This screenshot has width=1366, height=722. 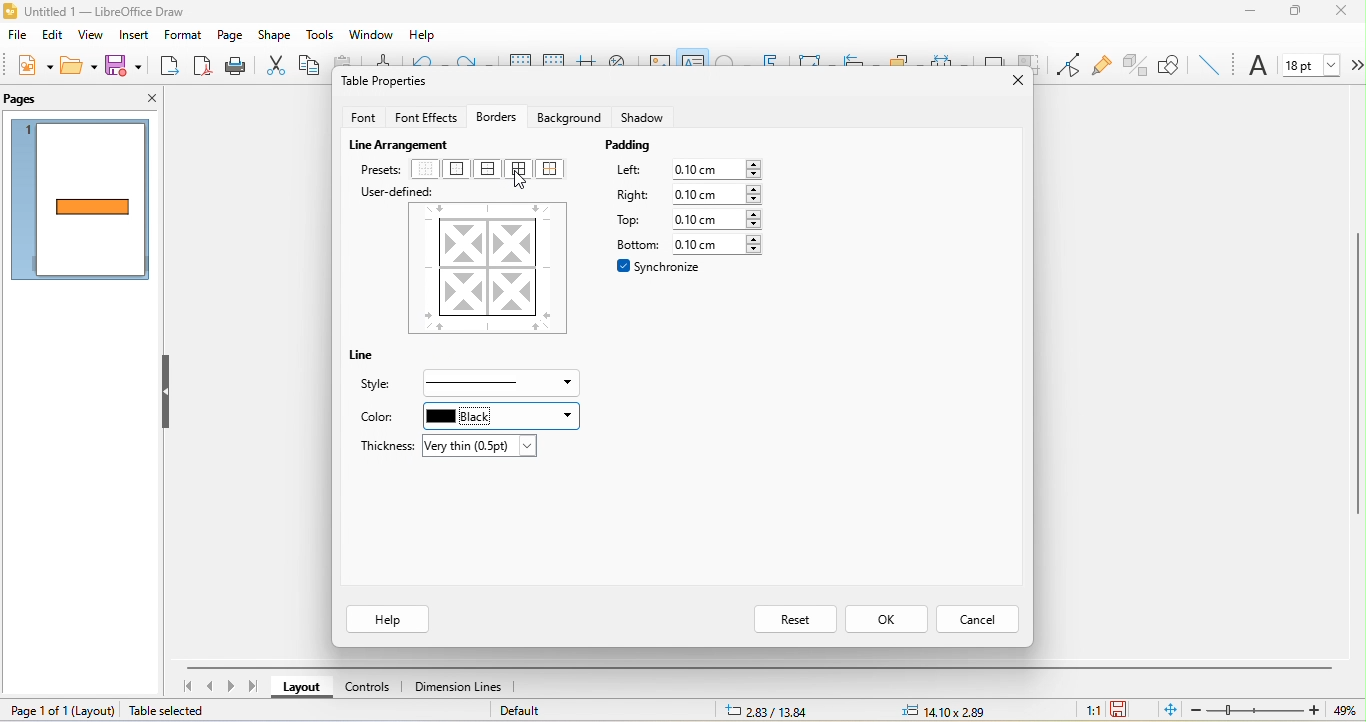 I want to click on 0.10 cm, so click(x=718, y=170).